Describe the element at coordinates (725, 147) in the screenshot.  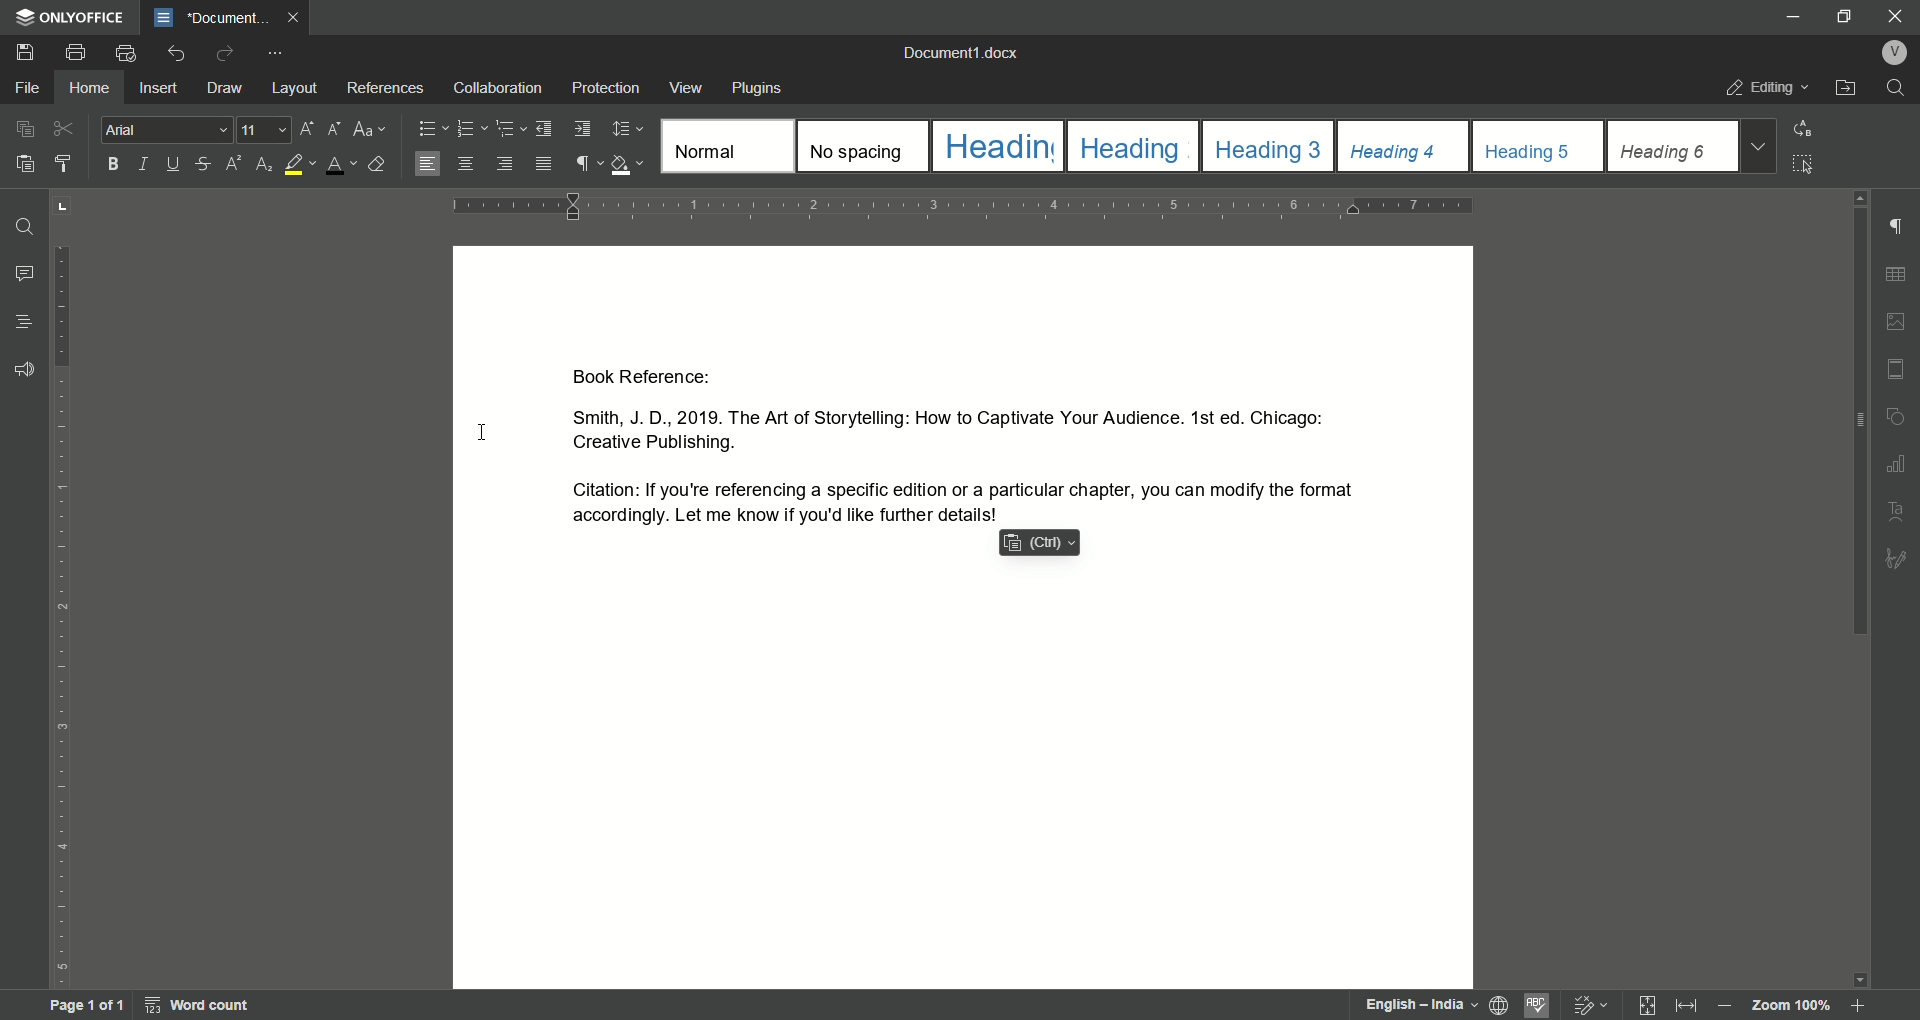
I see `headings` at that location.